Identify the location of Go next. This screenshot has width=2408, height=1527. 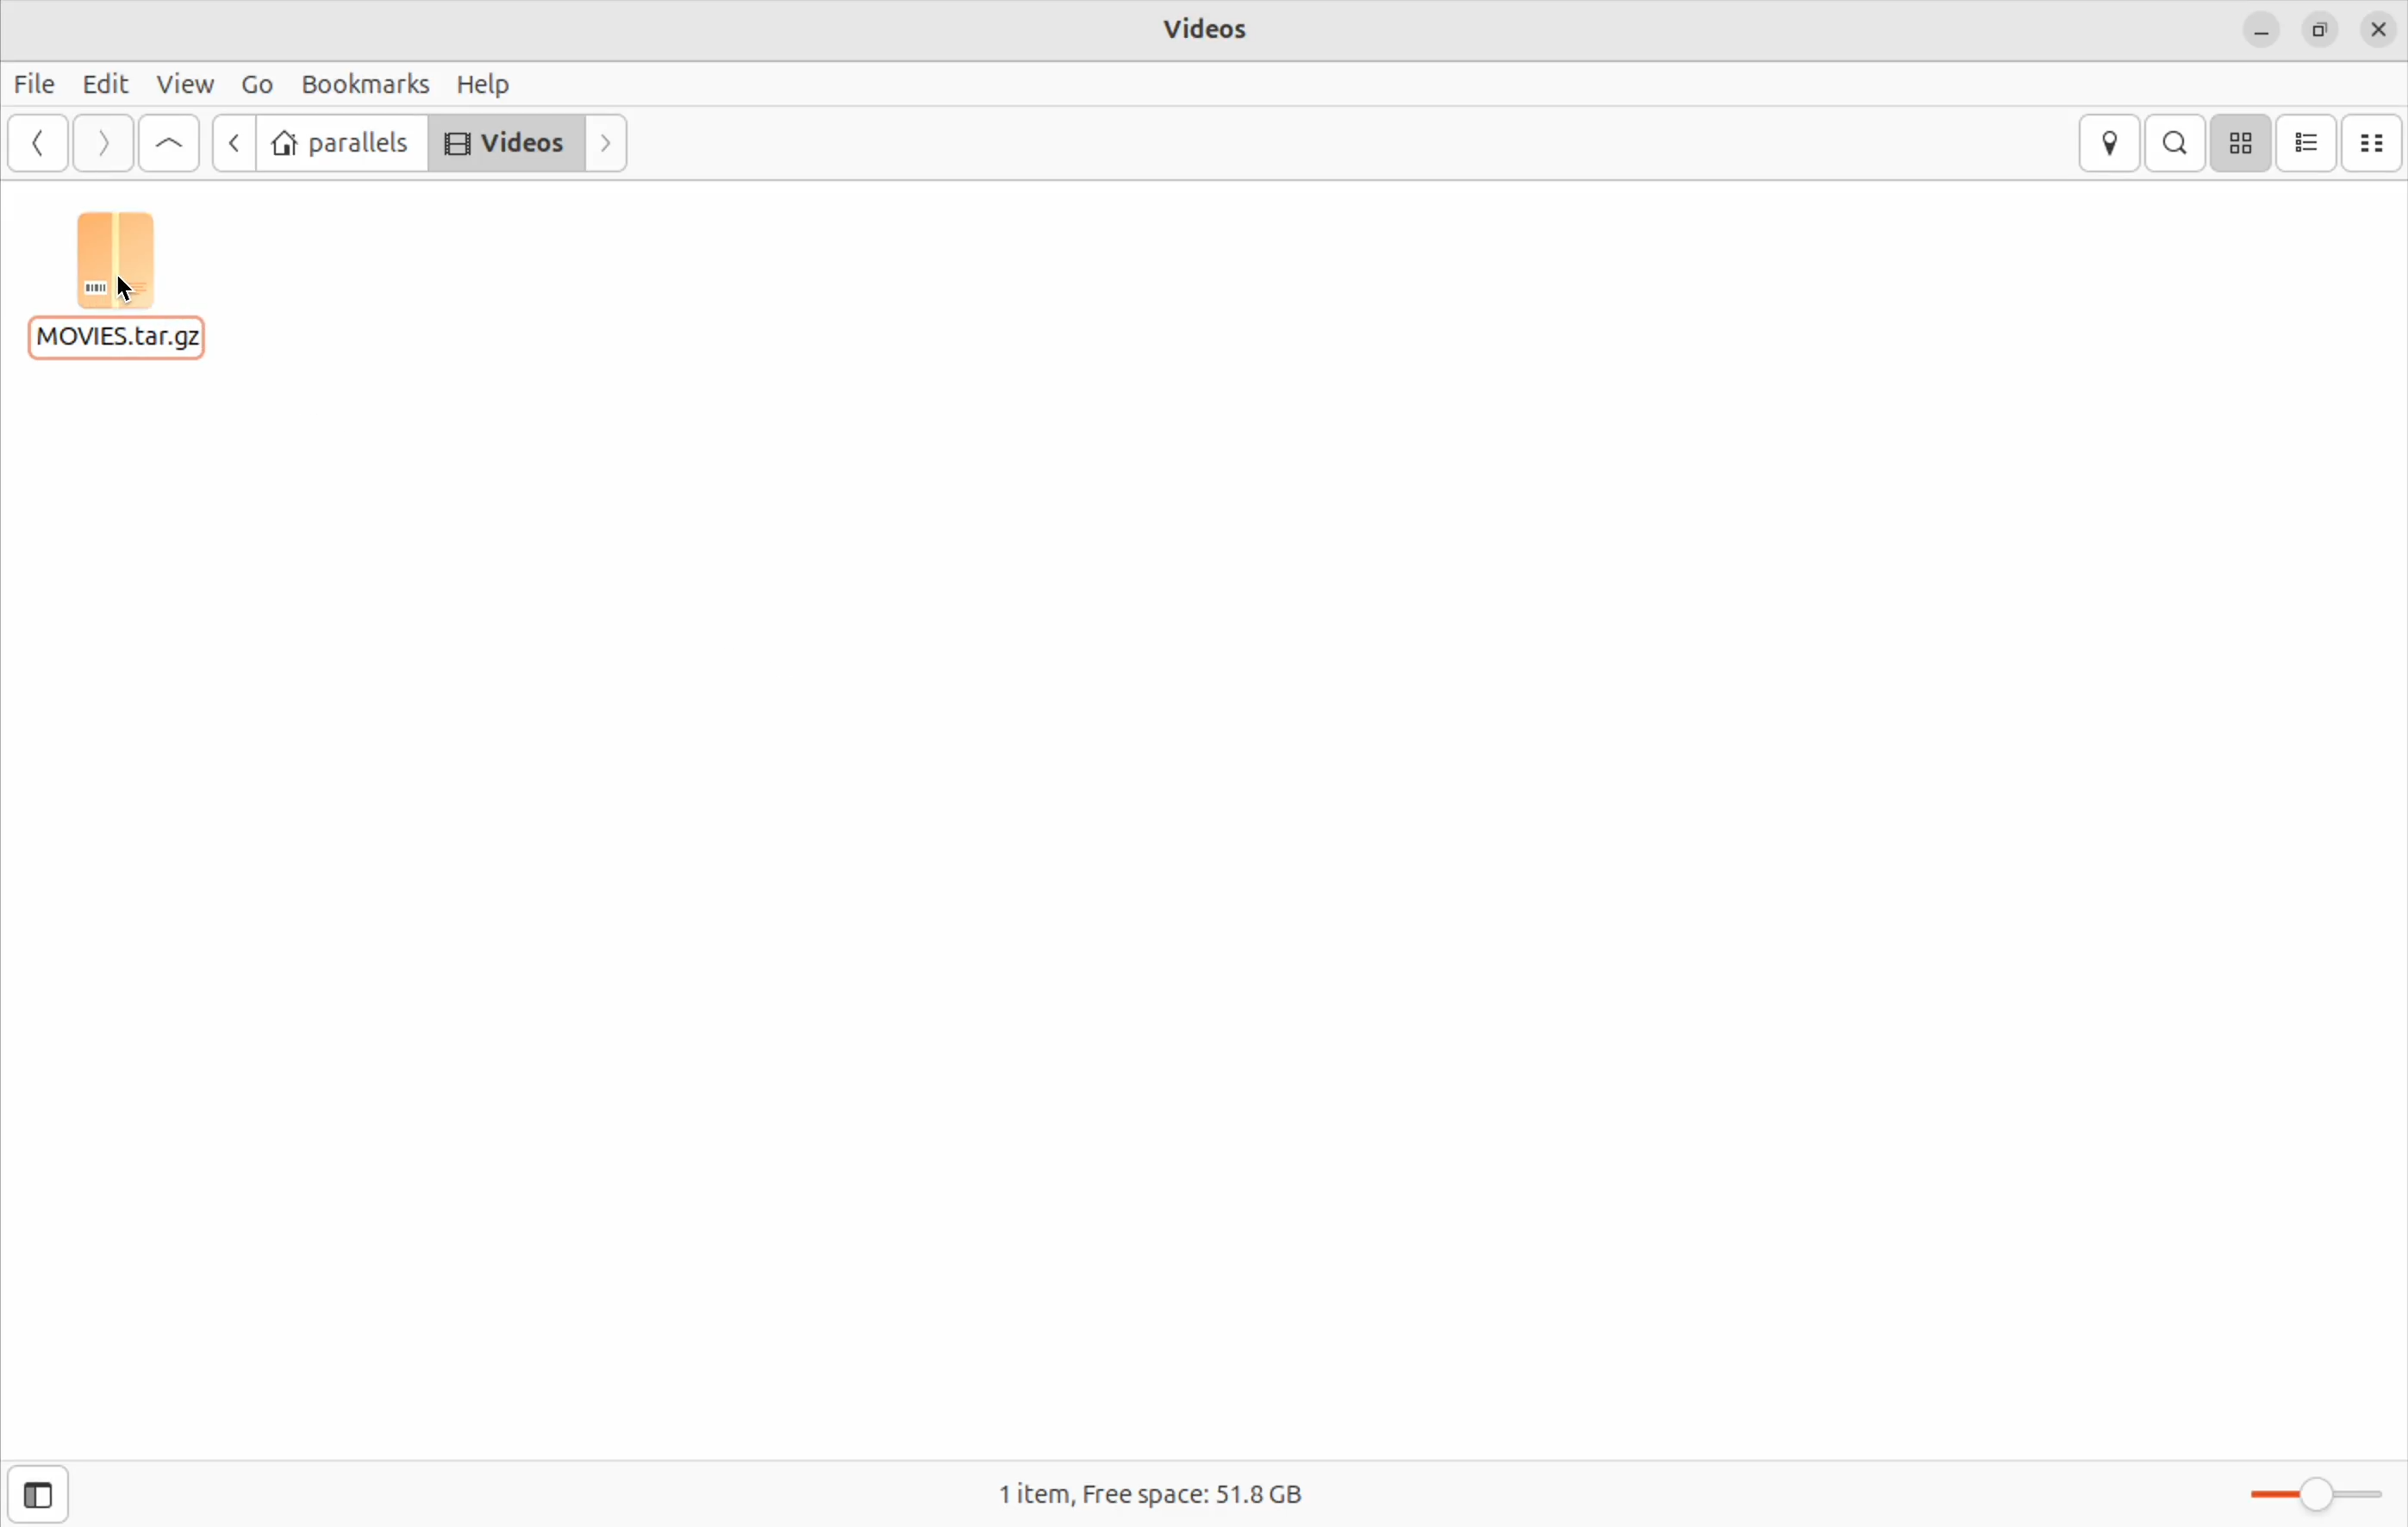
(101, 142).